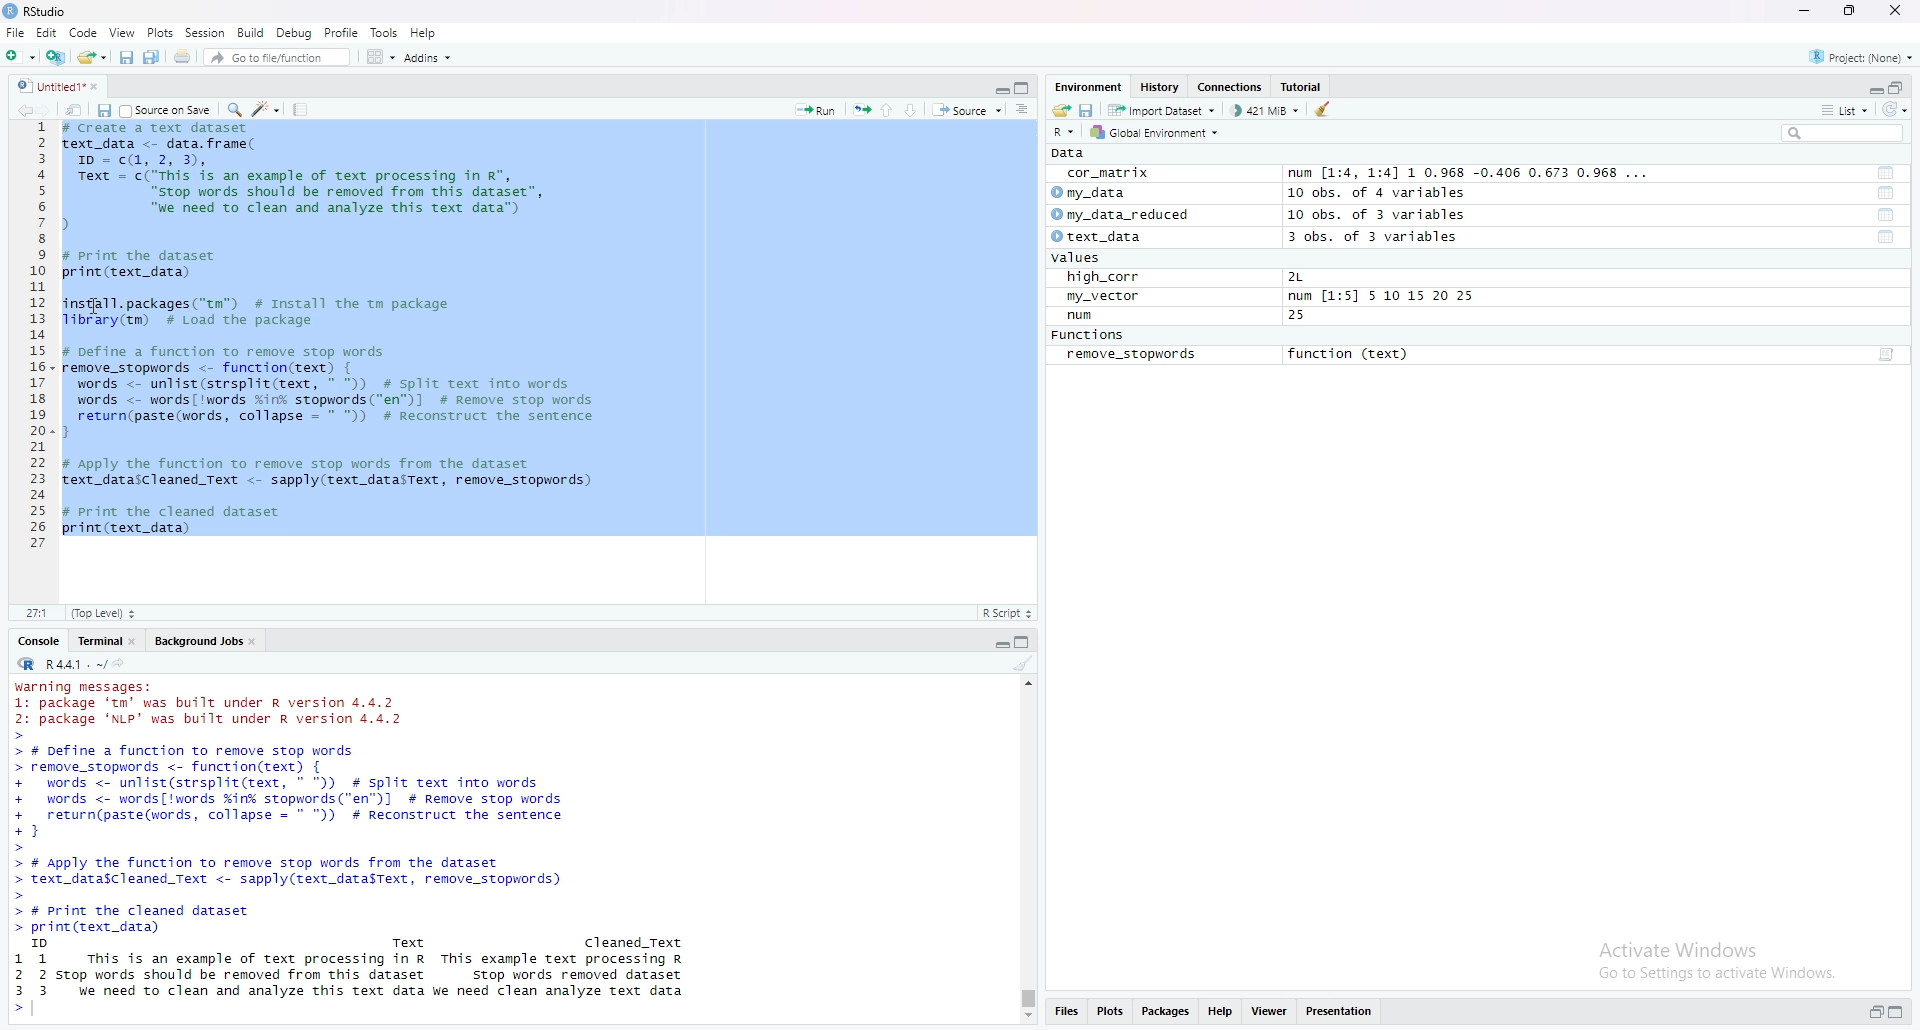 The height and width of the screenshot is (1030, 1920). Describe the element at coordinates (61, 85) in the screenshot. I see `untitled1` at that location.